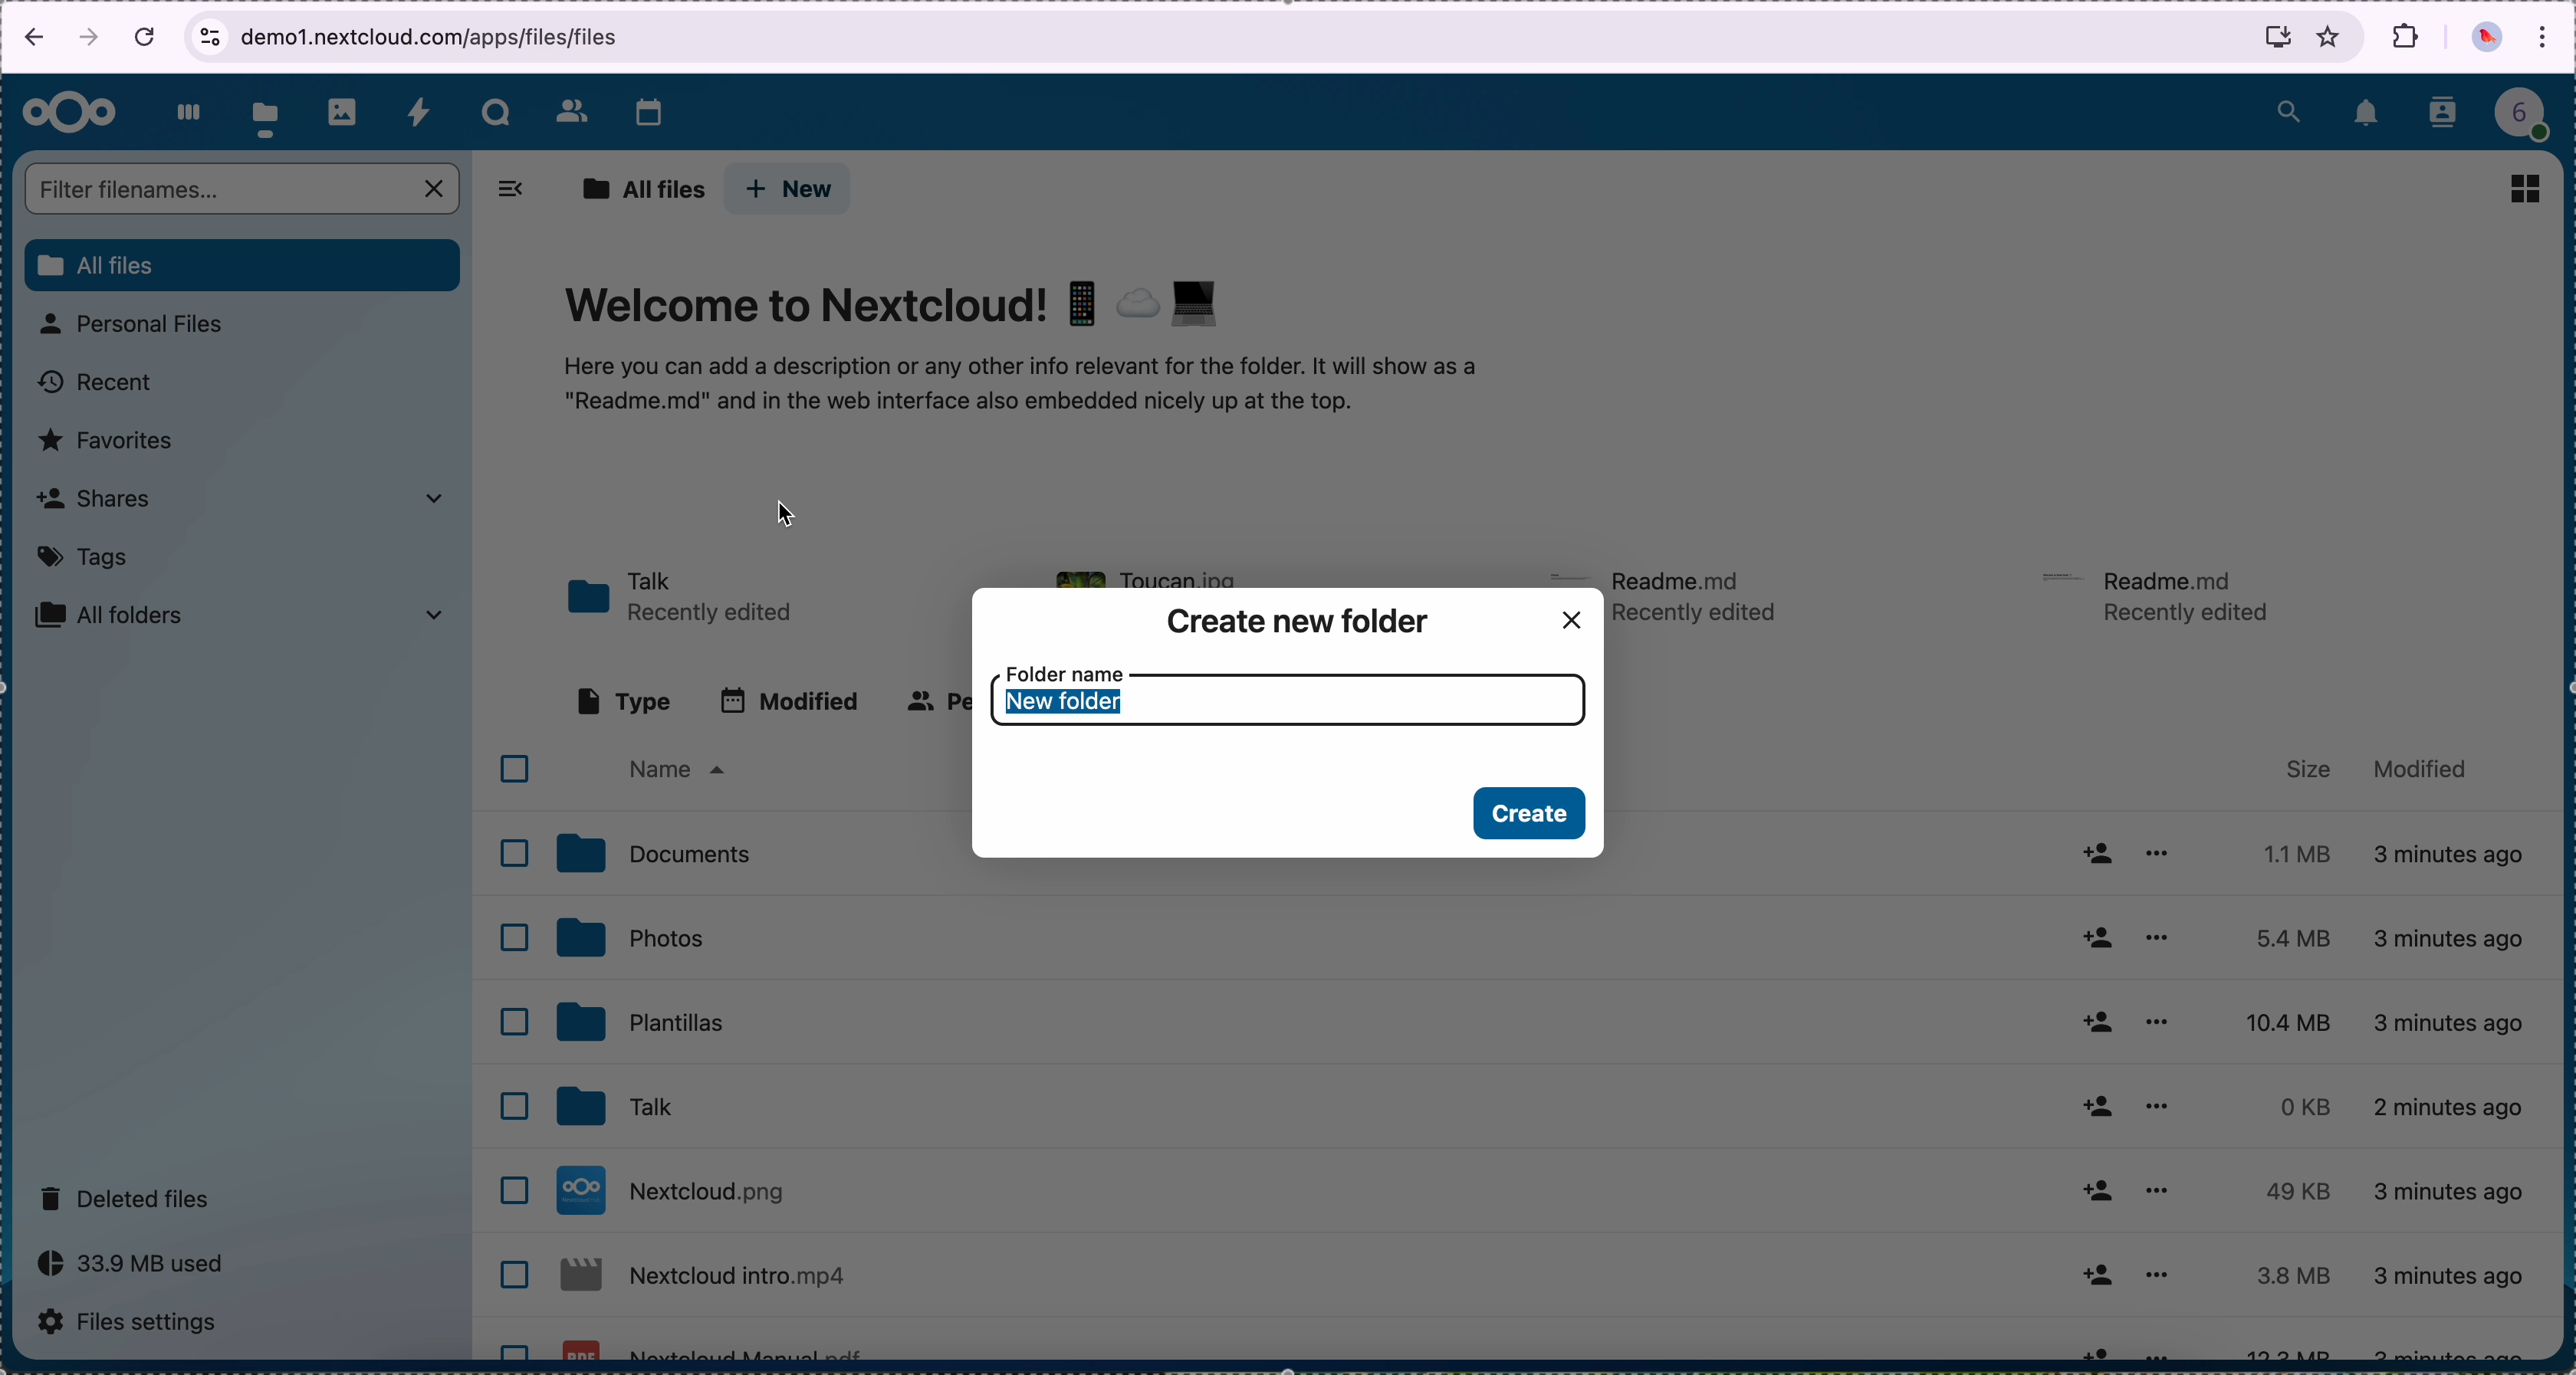 Image resolution: width=2576 pixels, height=1375 pixels. I want to click on 4 minutes ago, so click(2452, 1019).